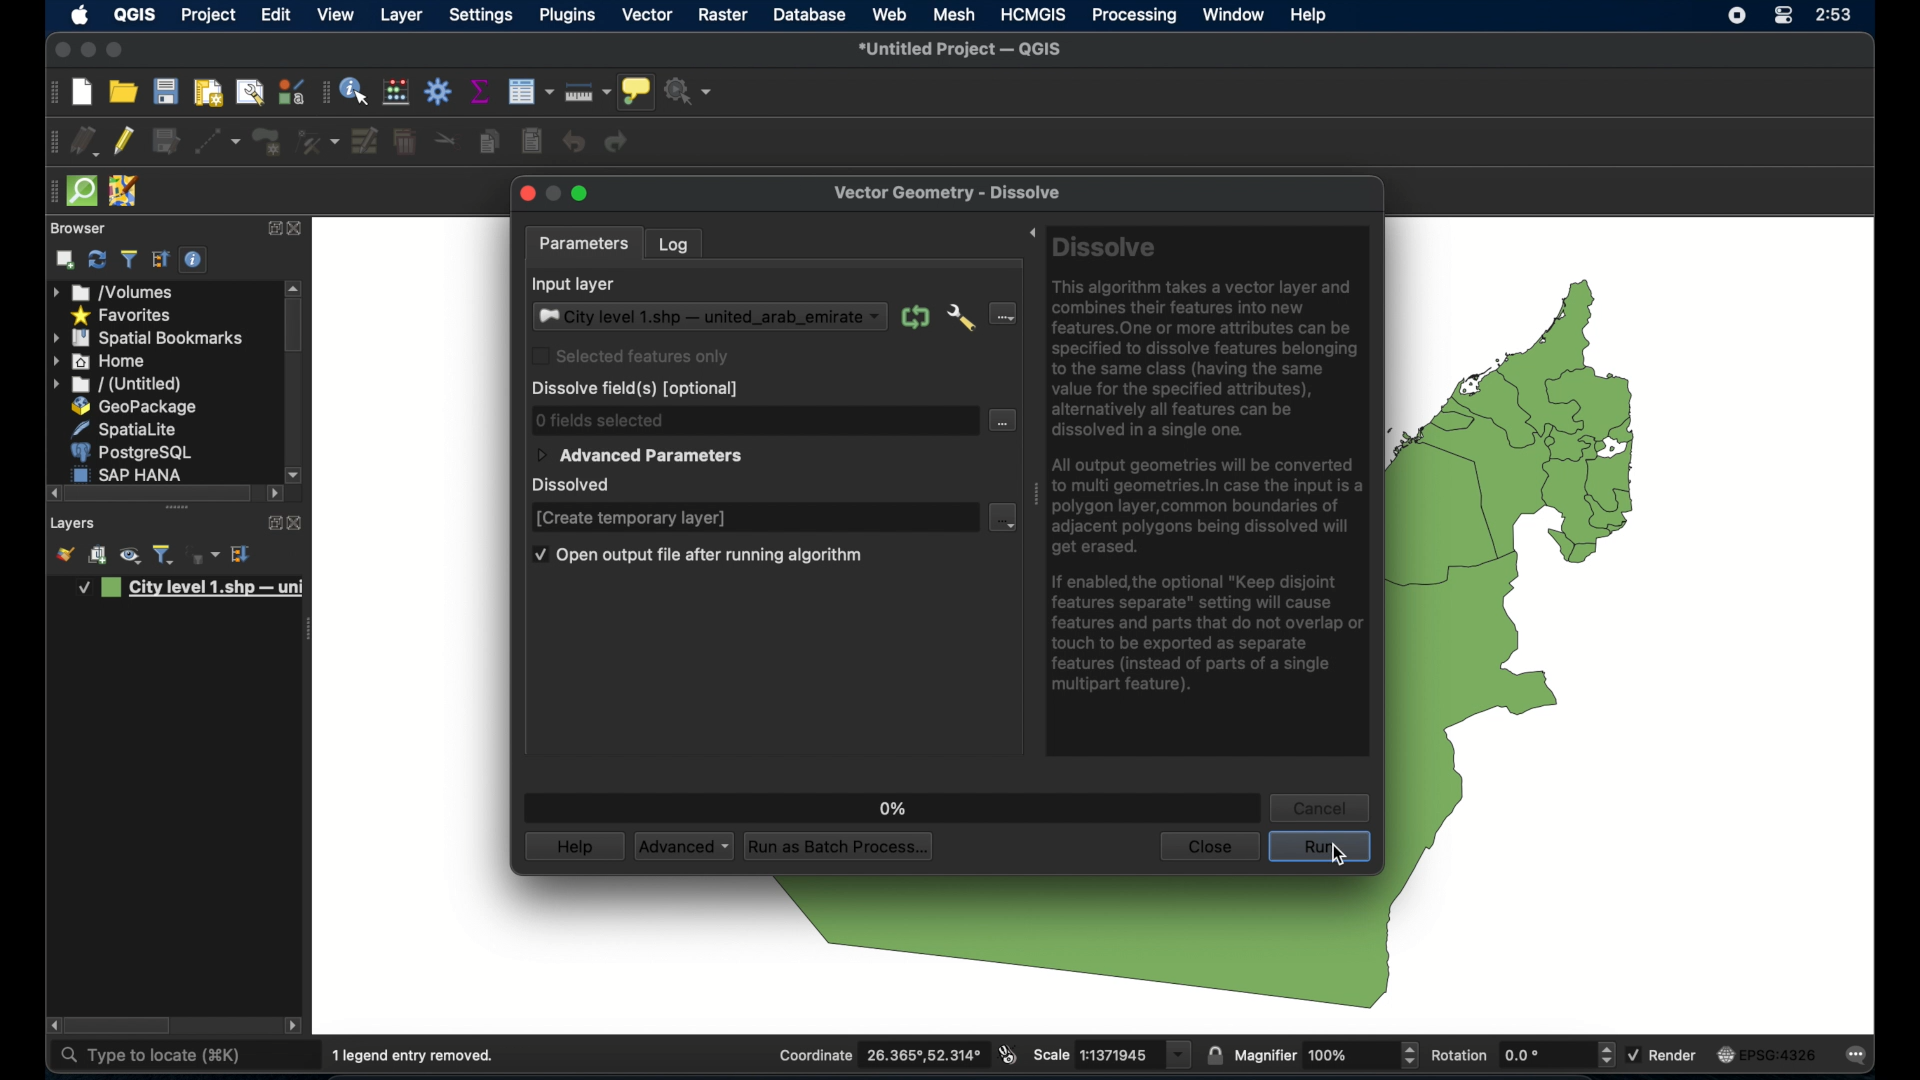 The height and width of the screenshot is (1080, 1920). What do you see at coordinates (1311, 16) in the screenshot?
I see `help` at bounding box center [1311, 16].